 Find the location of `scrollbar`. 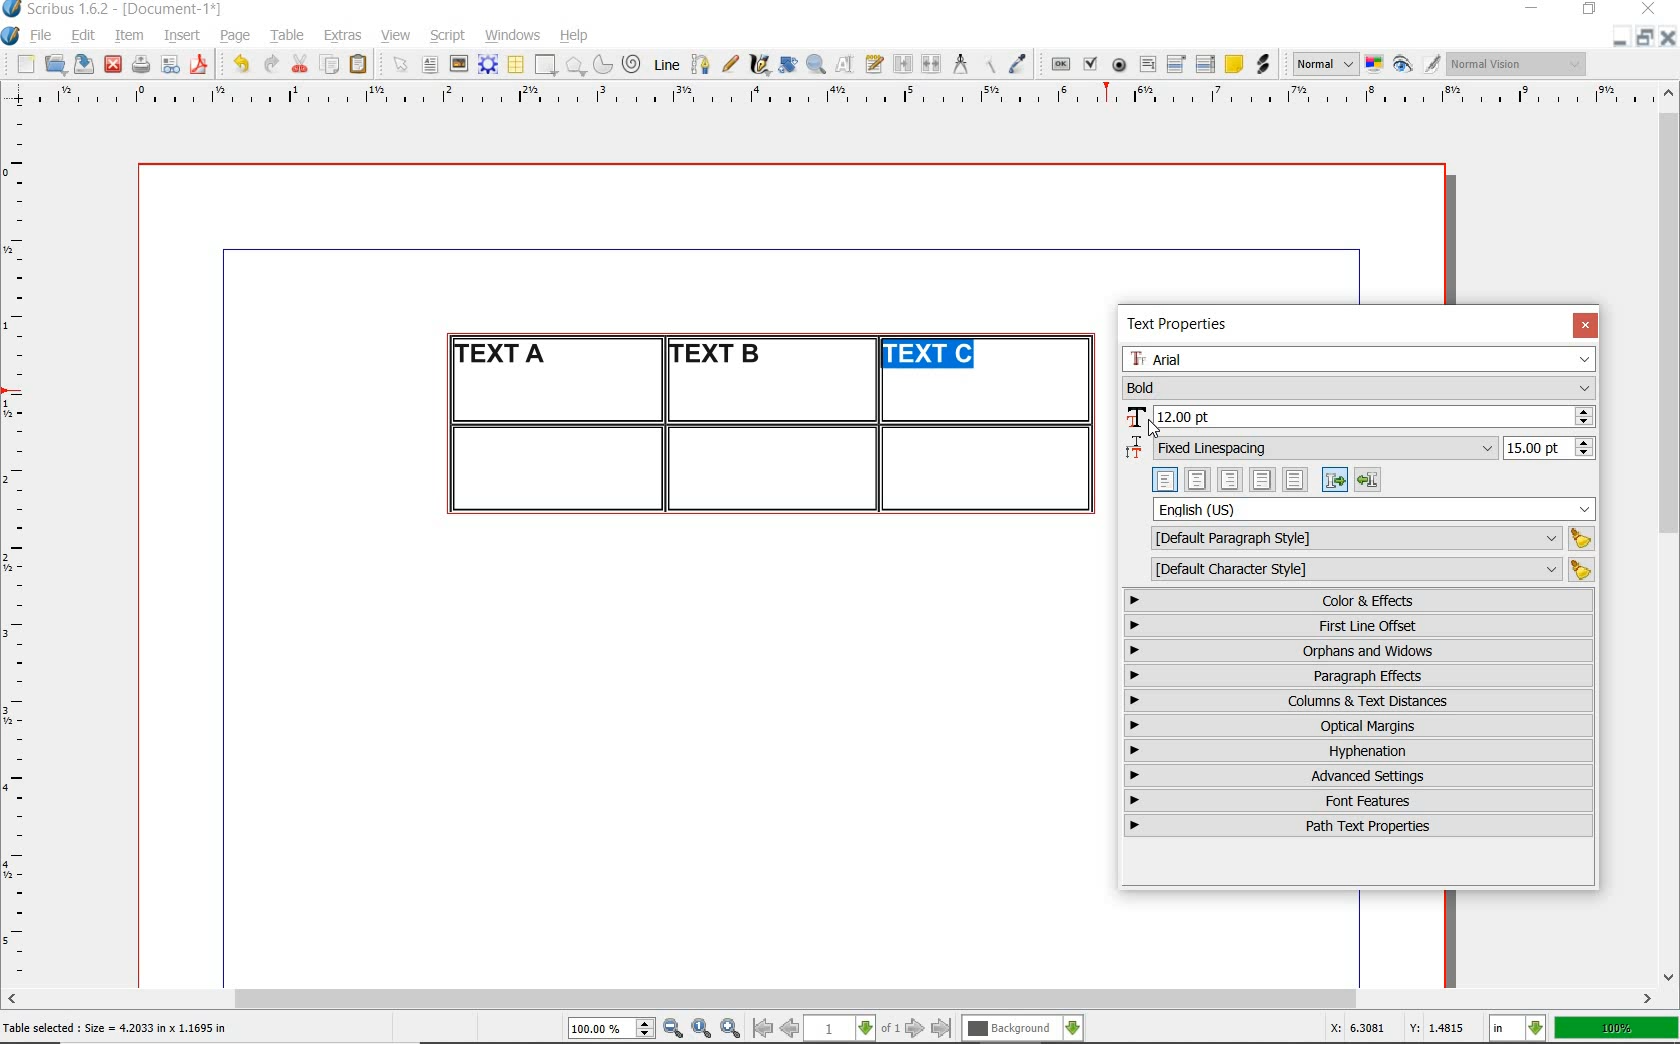

scrollbar is located at coordinates (1670, 533).